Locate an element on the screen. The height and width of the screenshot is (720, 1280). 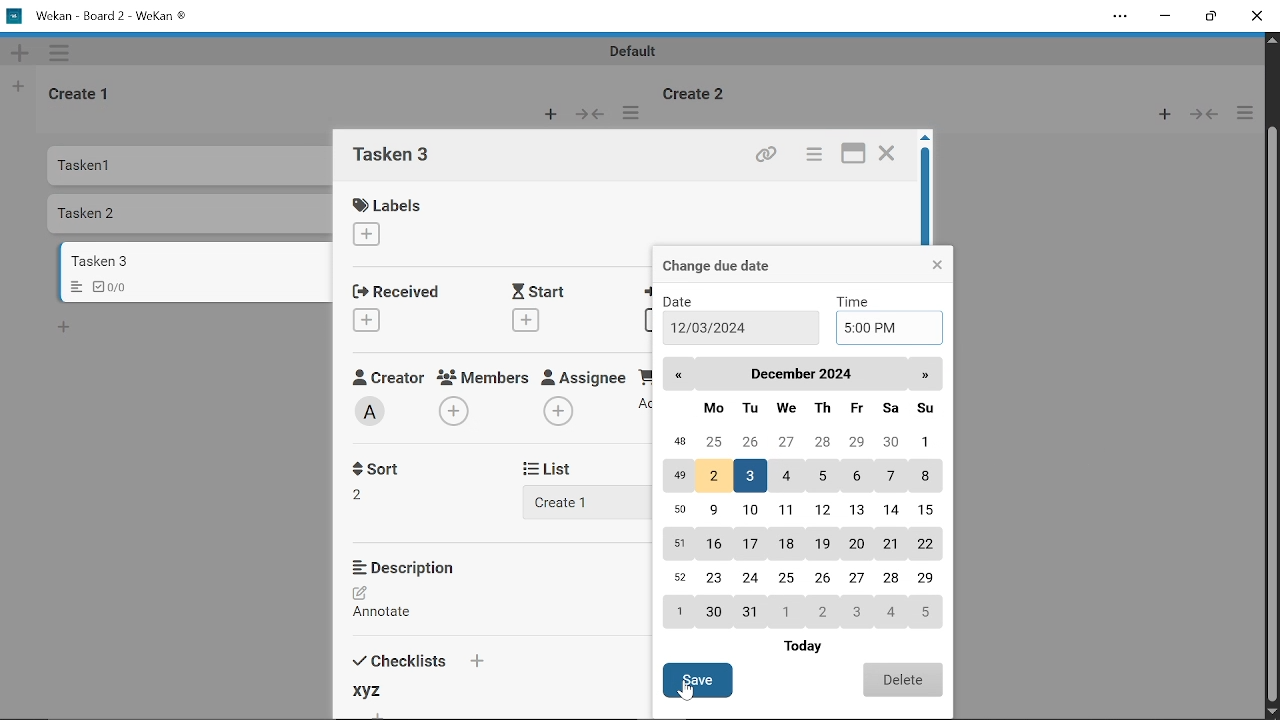
New is located at coordinates (1159, 116).